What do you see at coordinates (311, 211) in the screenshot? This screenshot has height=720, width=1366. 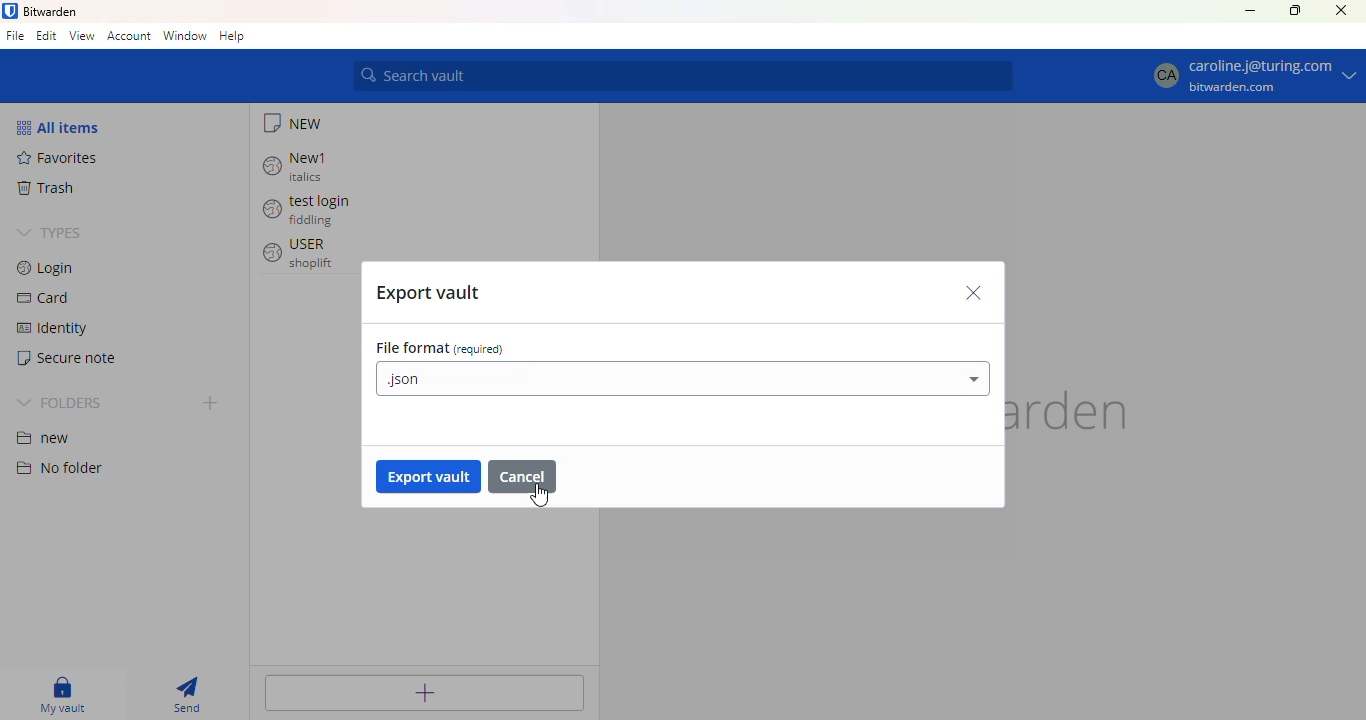 I see `test login    fiddling` at bounding box center [311, 211].